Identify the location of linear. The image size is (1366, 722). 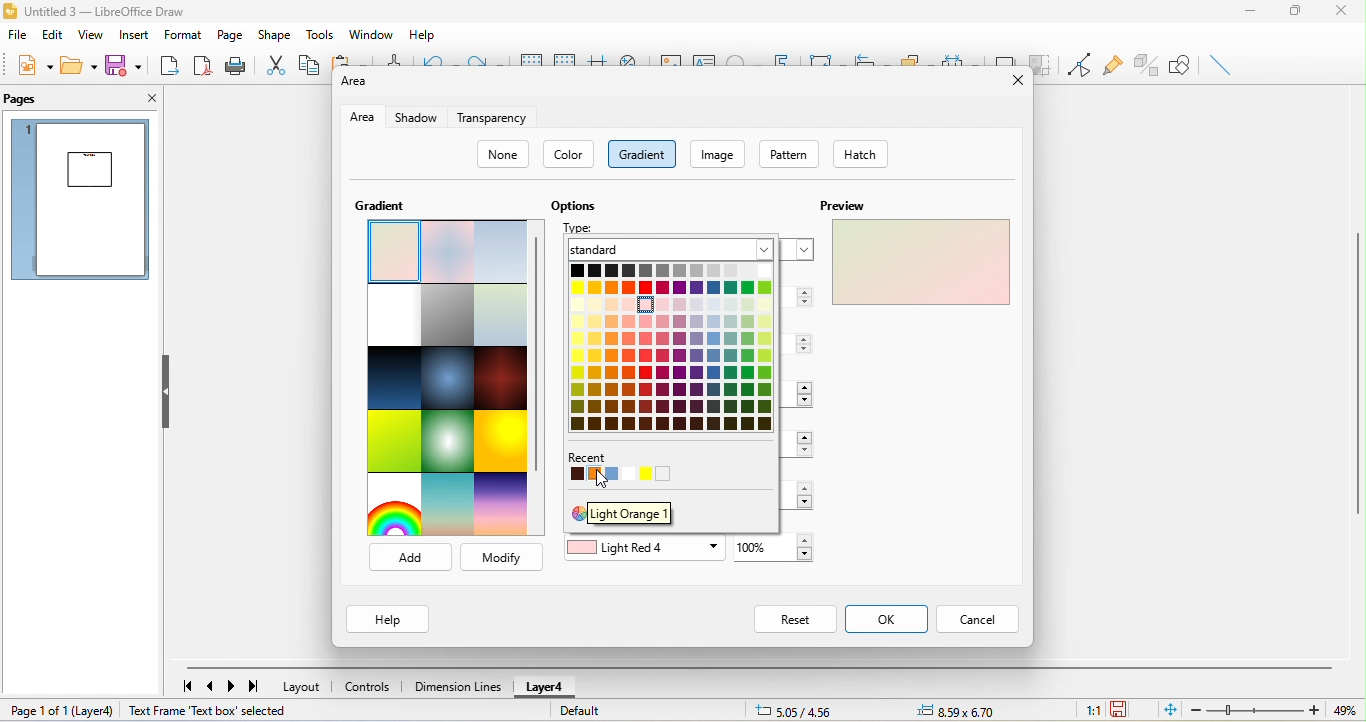
(795, 249).